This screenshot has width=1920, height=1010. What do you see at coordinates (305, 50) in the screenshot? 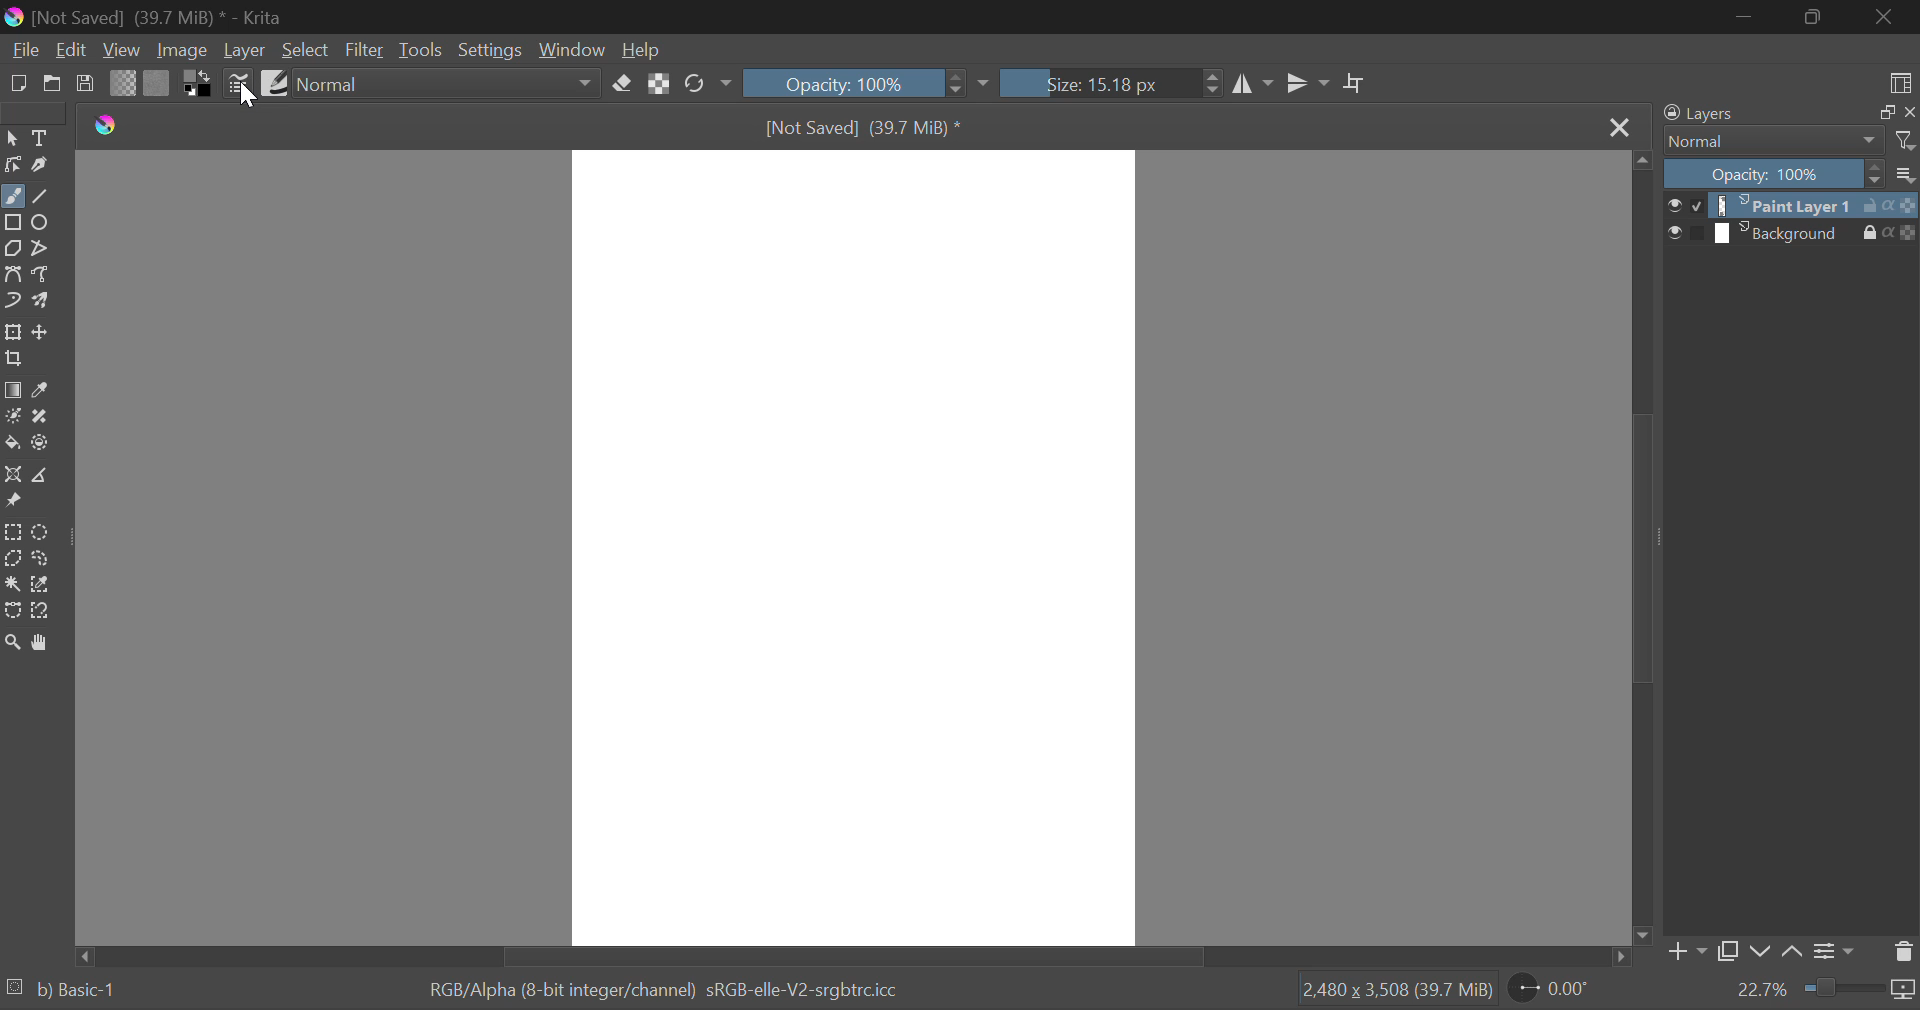
I see `Select` at bounding box center [305, 50].